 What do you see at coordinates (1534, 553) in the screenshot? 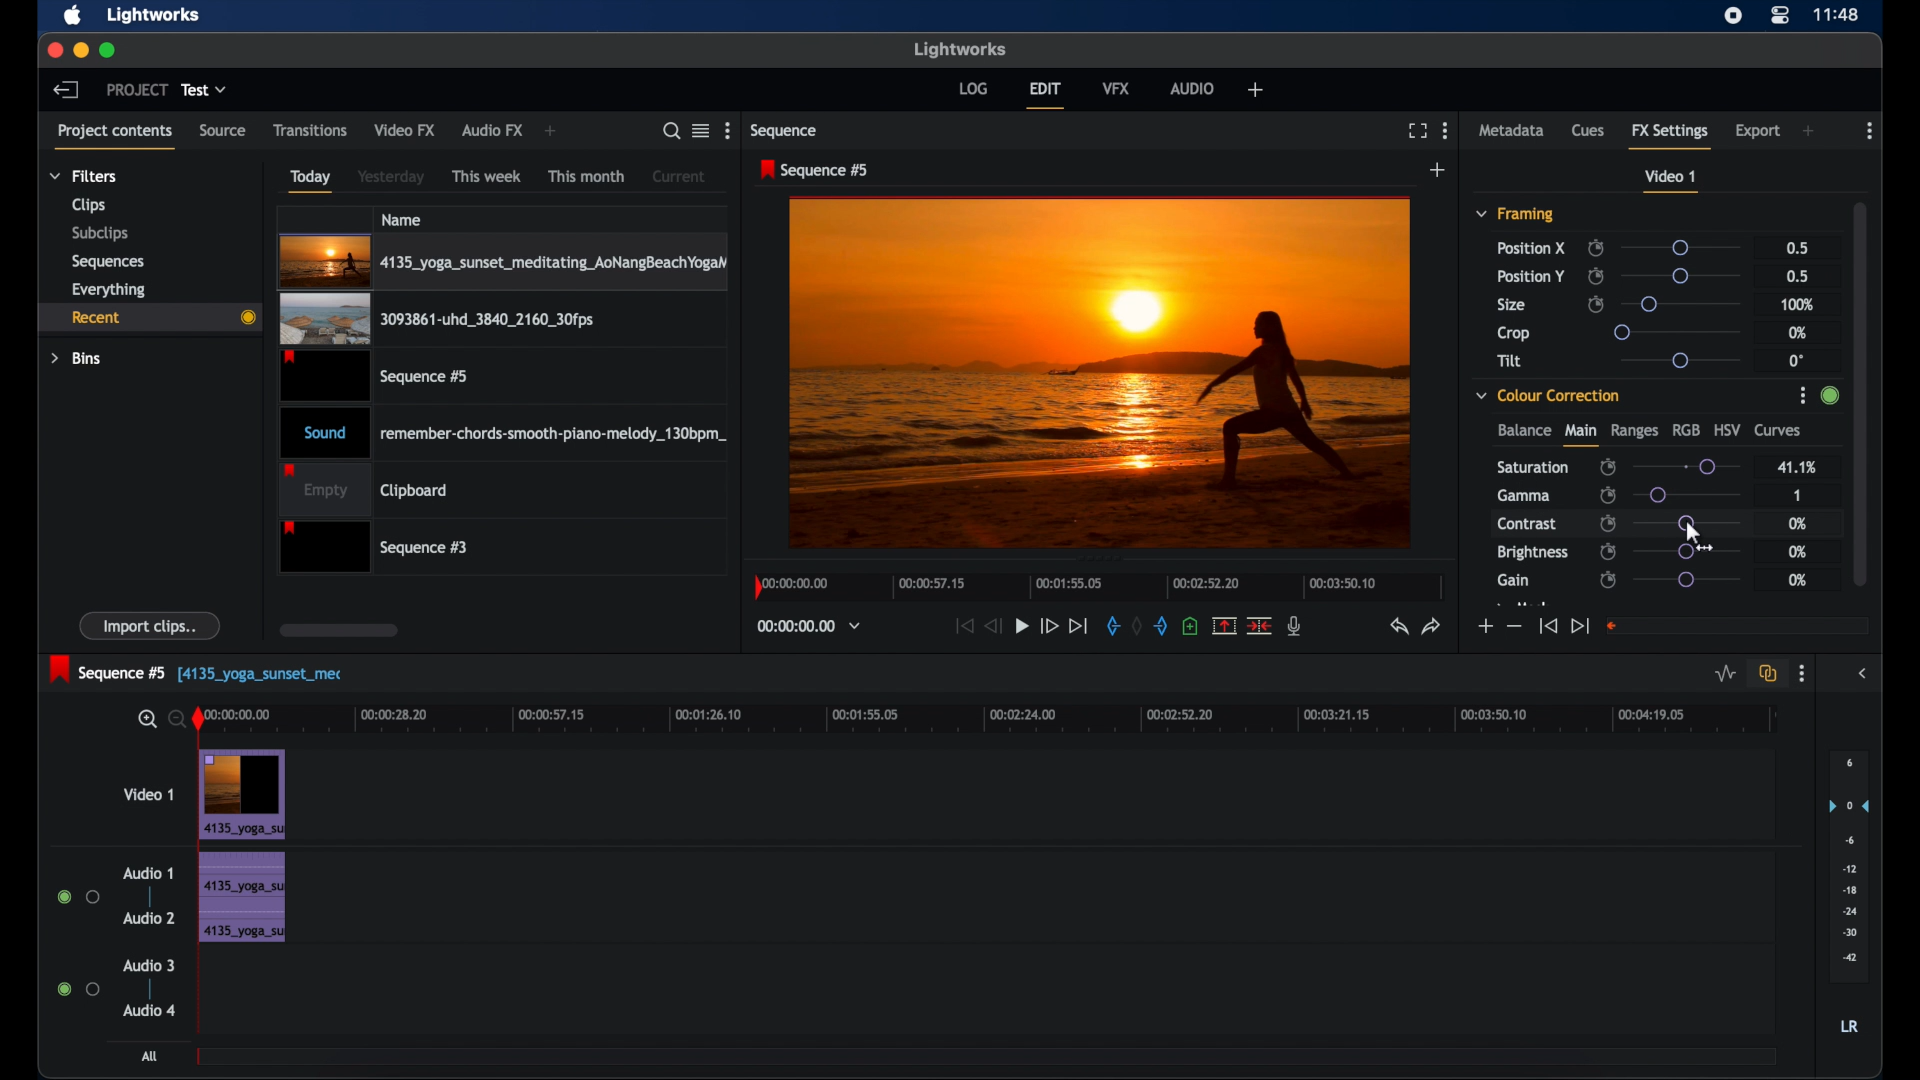
I see `brightness` at bounding box center [1534, 553].